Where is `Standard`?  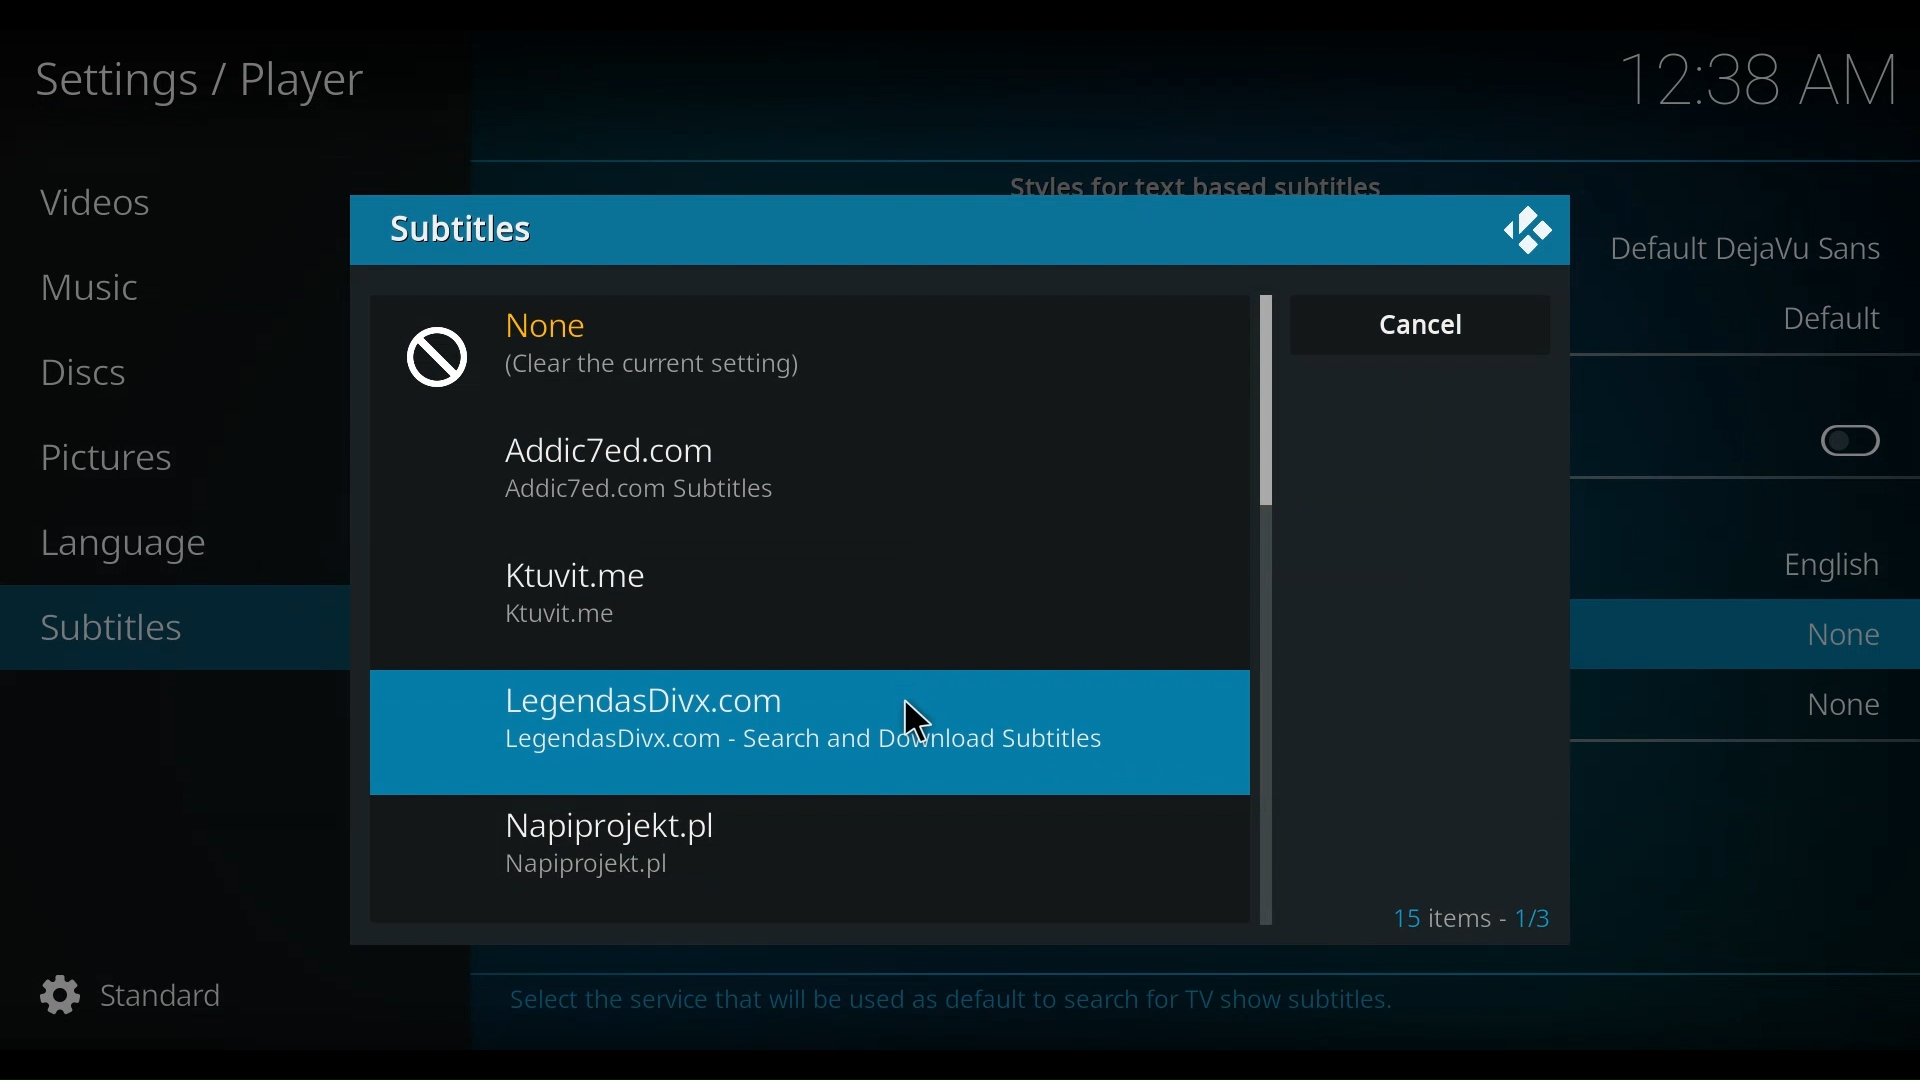
Standard is located at coordinates (128, 998).